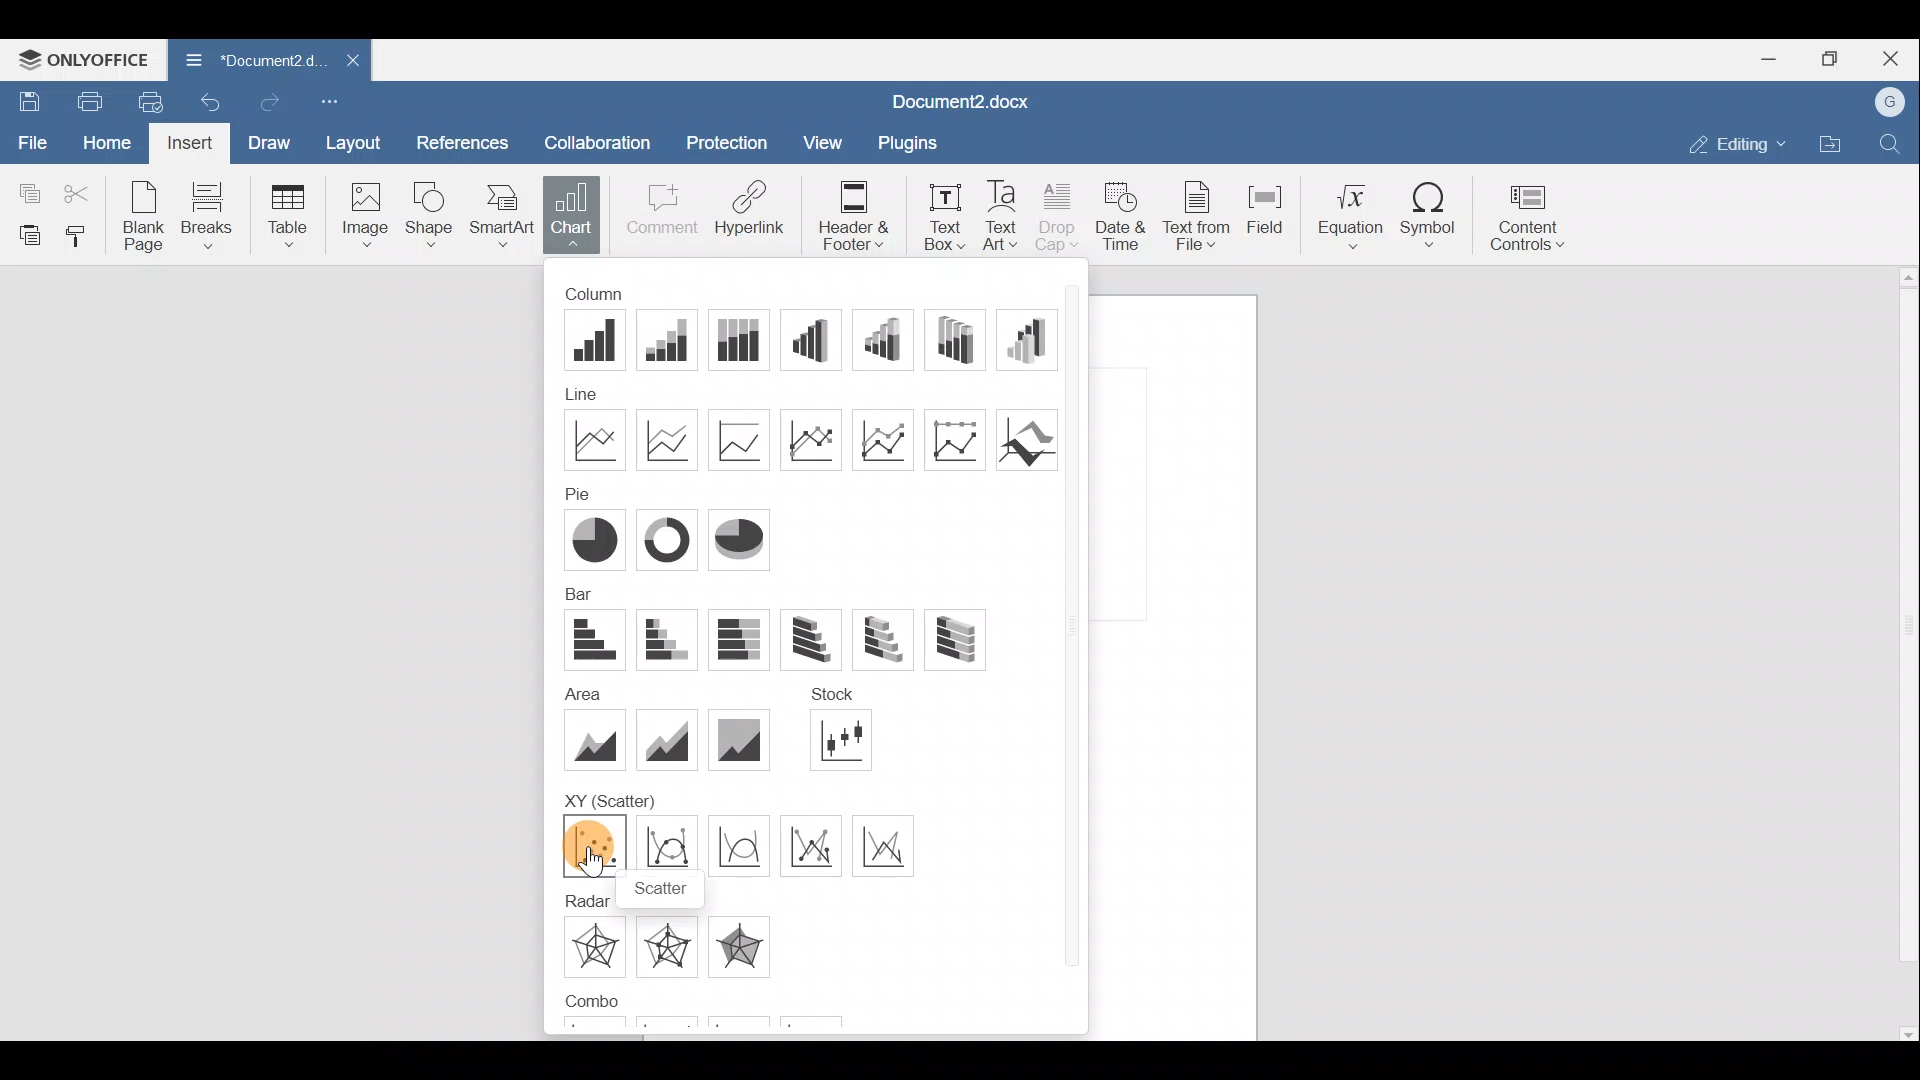 This screenshot has height=1080, width=1920. Describe the element at coordinates (817, 339) in the screenshot. I see `3-D clustered column` at that location.